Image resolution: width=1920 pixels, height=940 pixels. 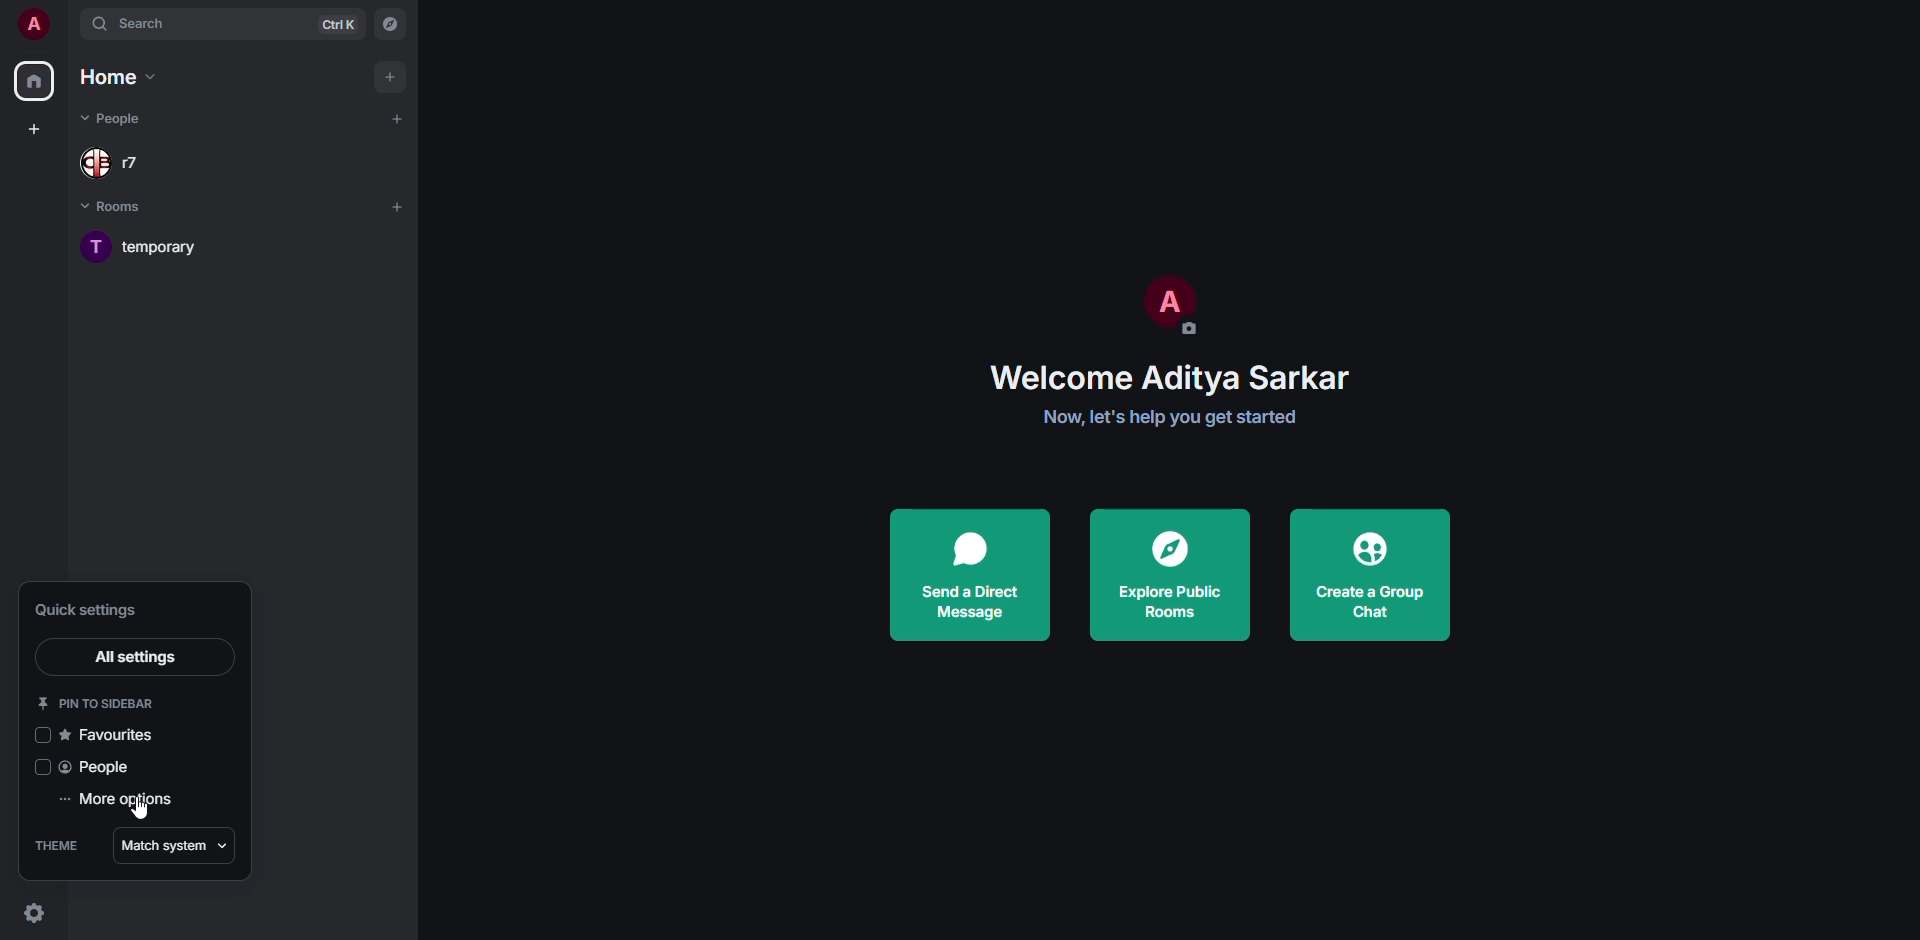 I want to click on expand, so click(x=68, y=23).